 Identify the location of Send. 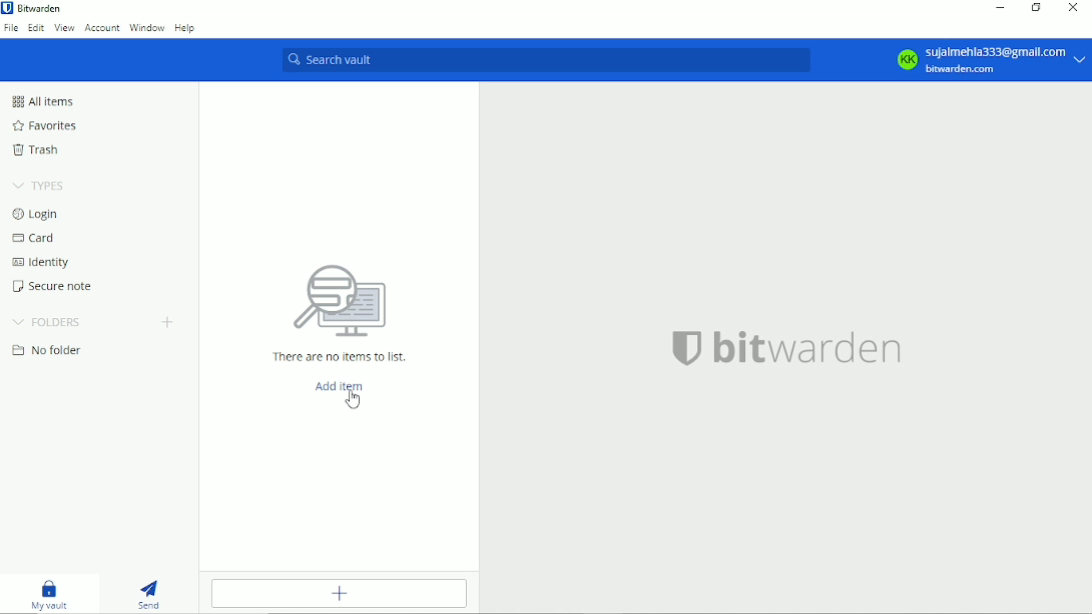
(150, 593).